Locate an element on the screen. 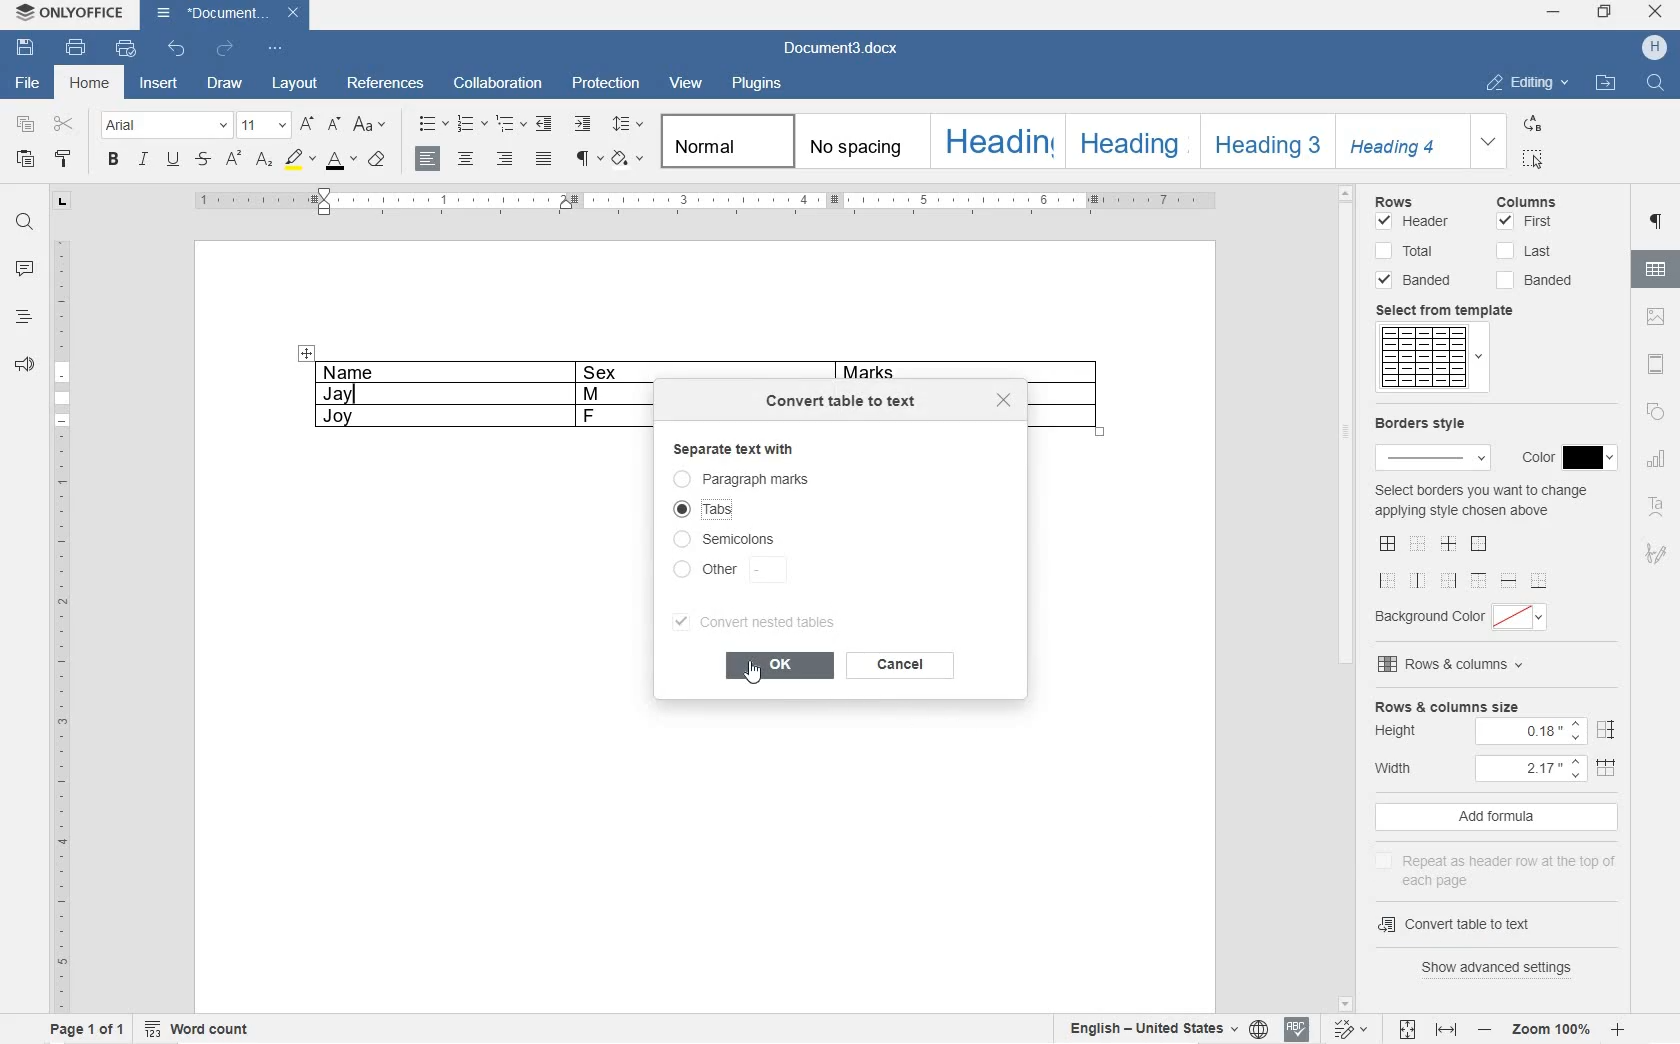  JUSTIFIED is located at coordinates (545, 159).